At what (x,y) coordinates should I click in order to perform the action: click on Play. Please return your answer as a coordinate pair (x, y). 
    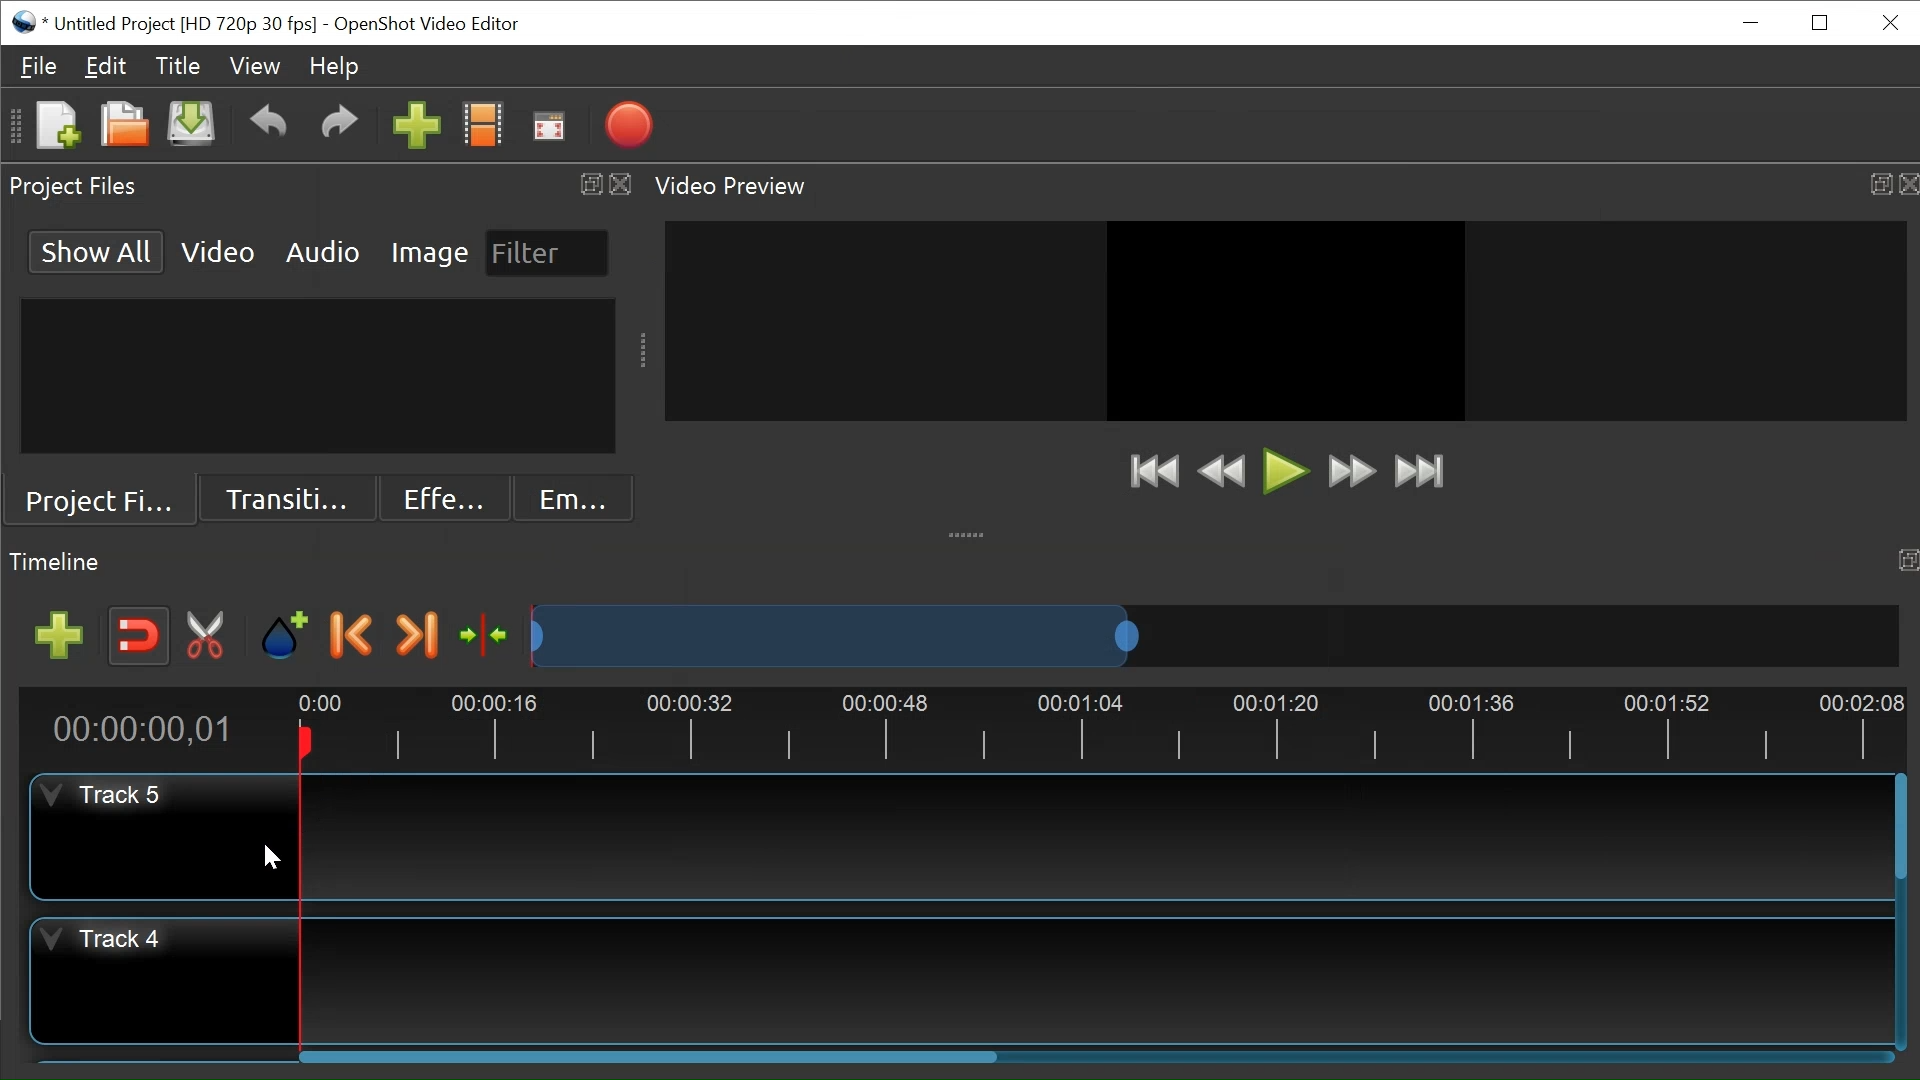
    Looking at the image, I should click on (1283, 474).